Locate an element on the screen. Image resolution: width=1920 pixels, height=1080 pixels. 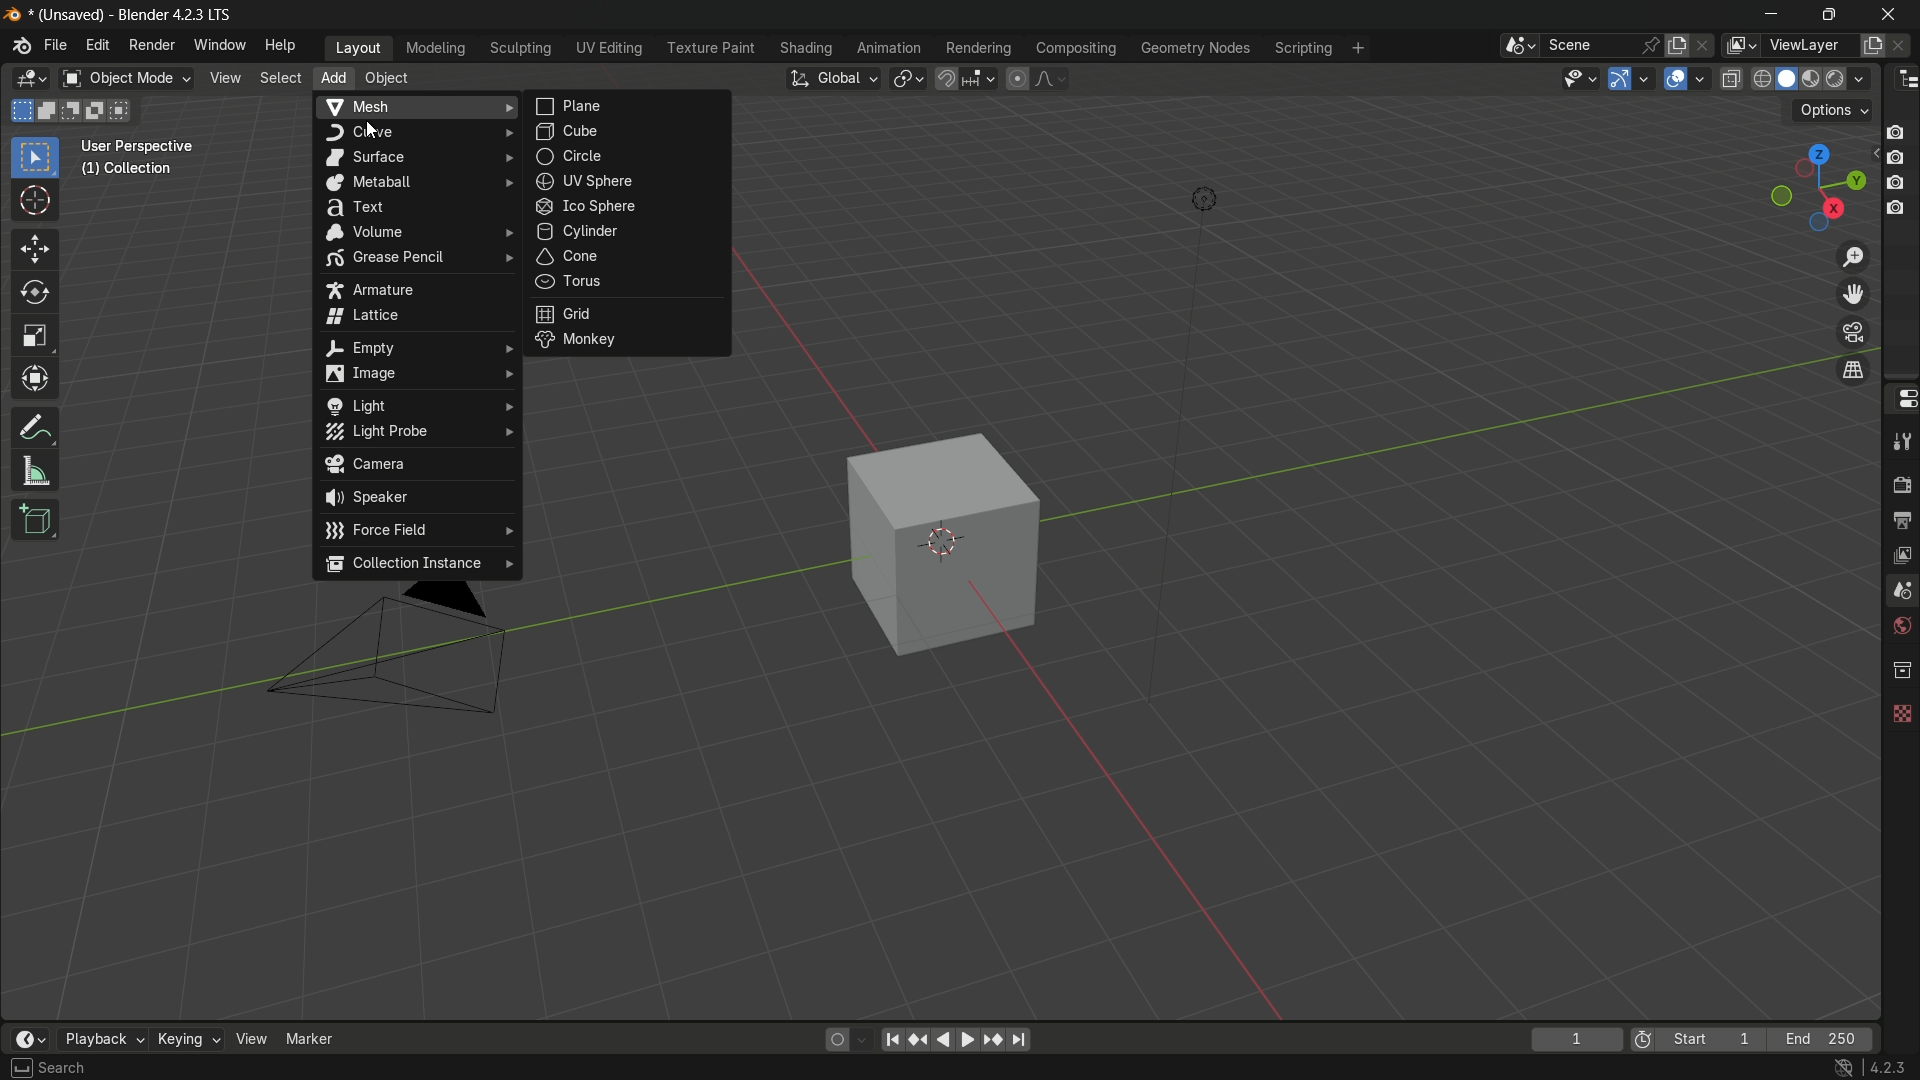
armature is located at coordinates (416, 288).